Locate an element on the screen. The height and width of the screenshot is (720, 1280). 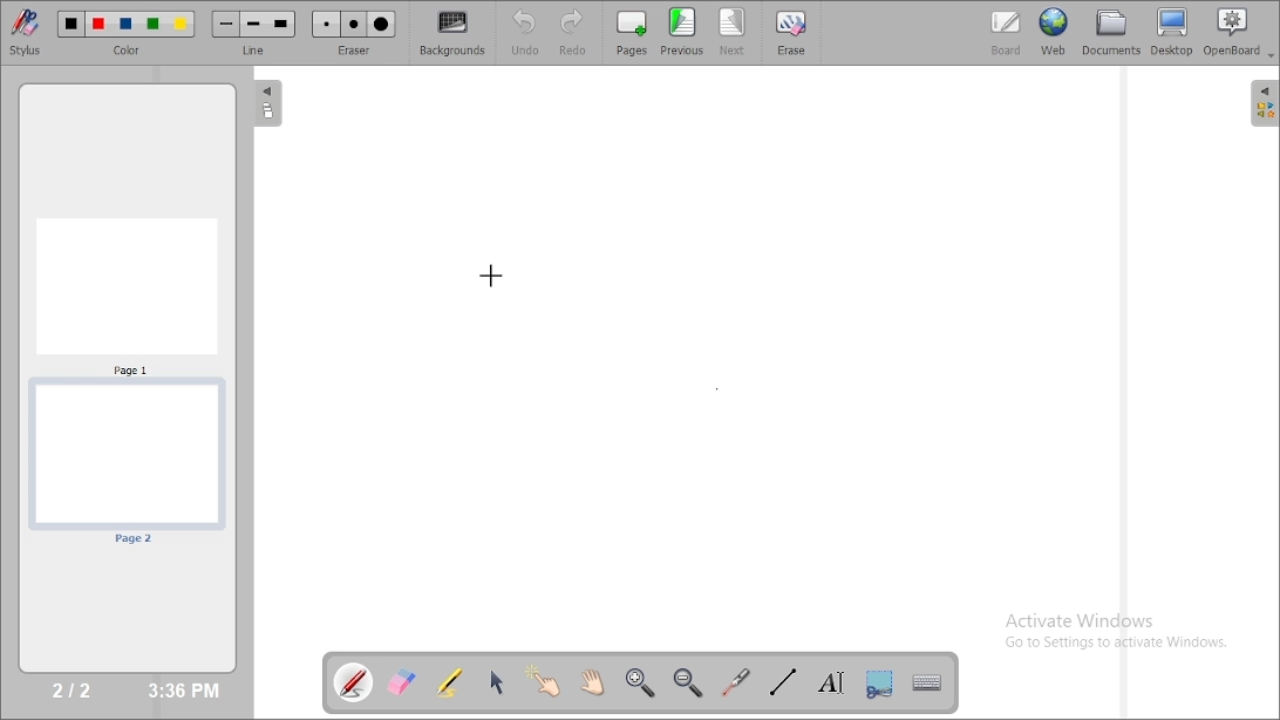
interact with items is located at coordinates (545, 681).